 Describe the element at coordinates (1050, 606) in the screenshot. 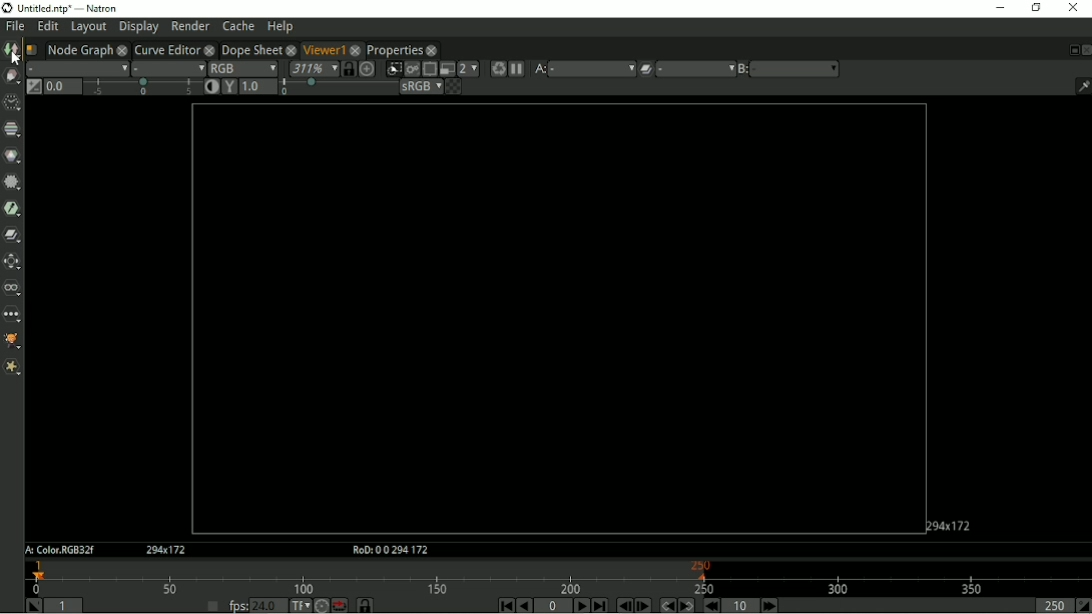

I see `Playback out point` at that location.